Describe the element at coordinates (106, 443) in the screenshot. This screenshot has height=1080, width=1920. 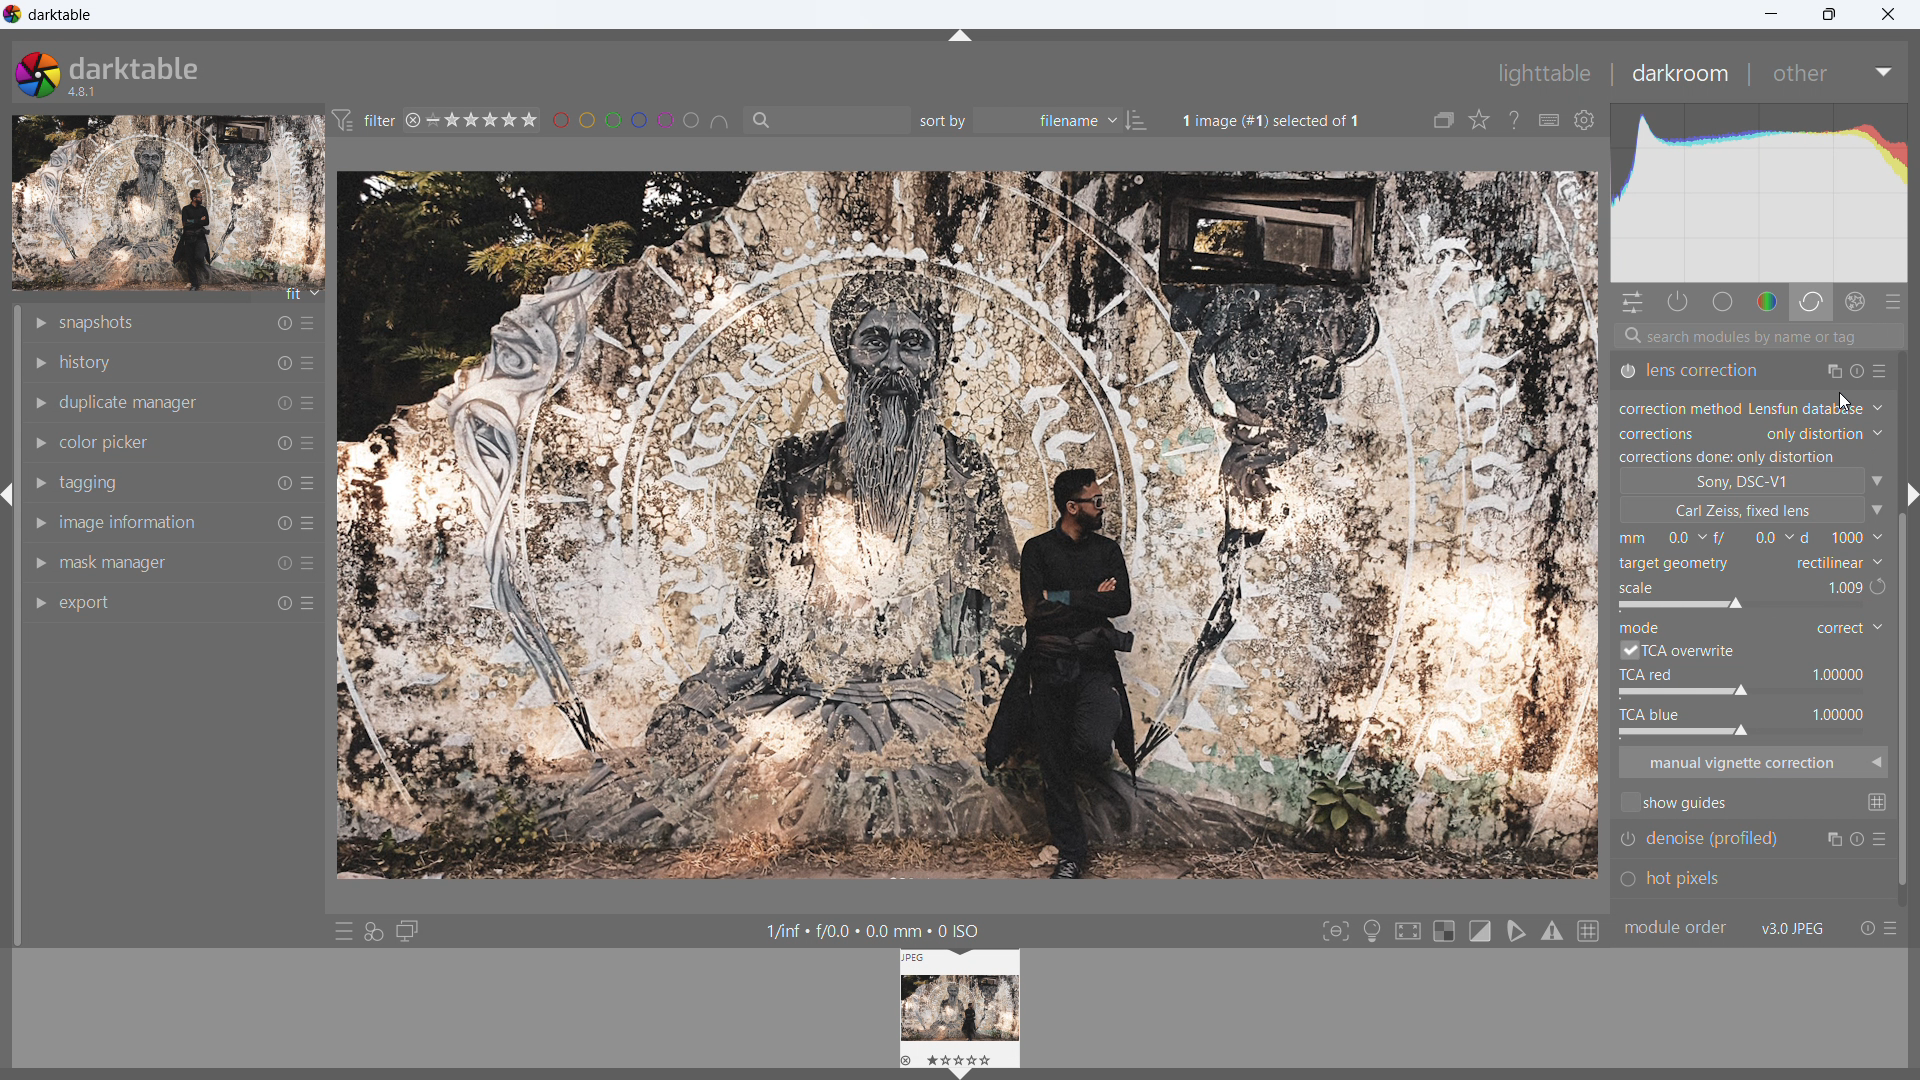
I see `color picker` at that location.